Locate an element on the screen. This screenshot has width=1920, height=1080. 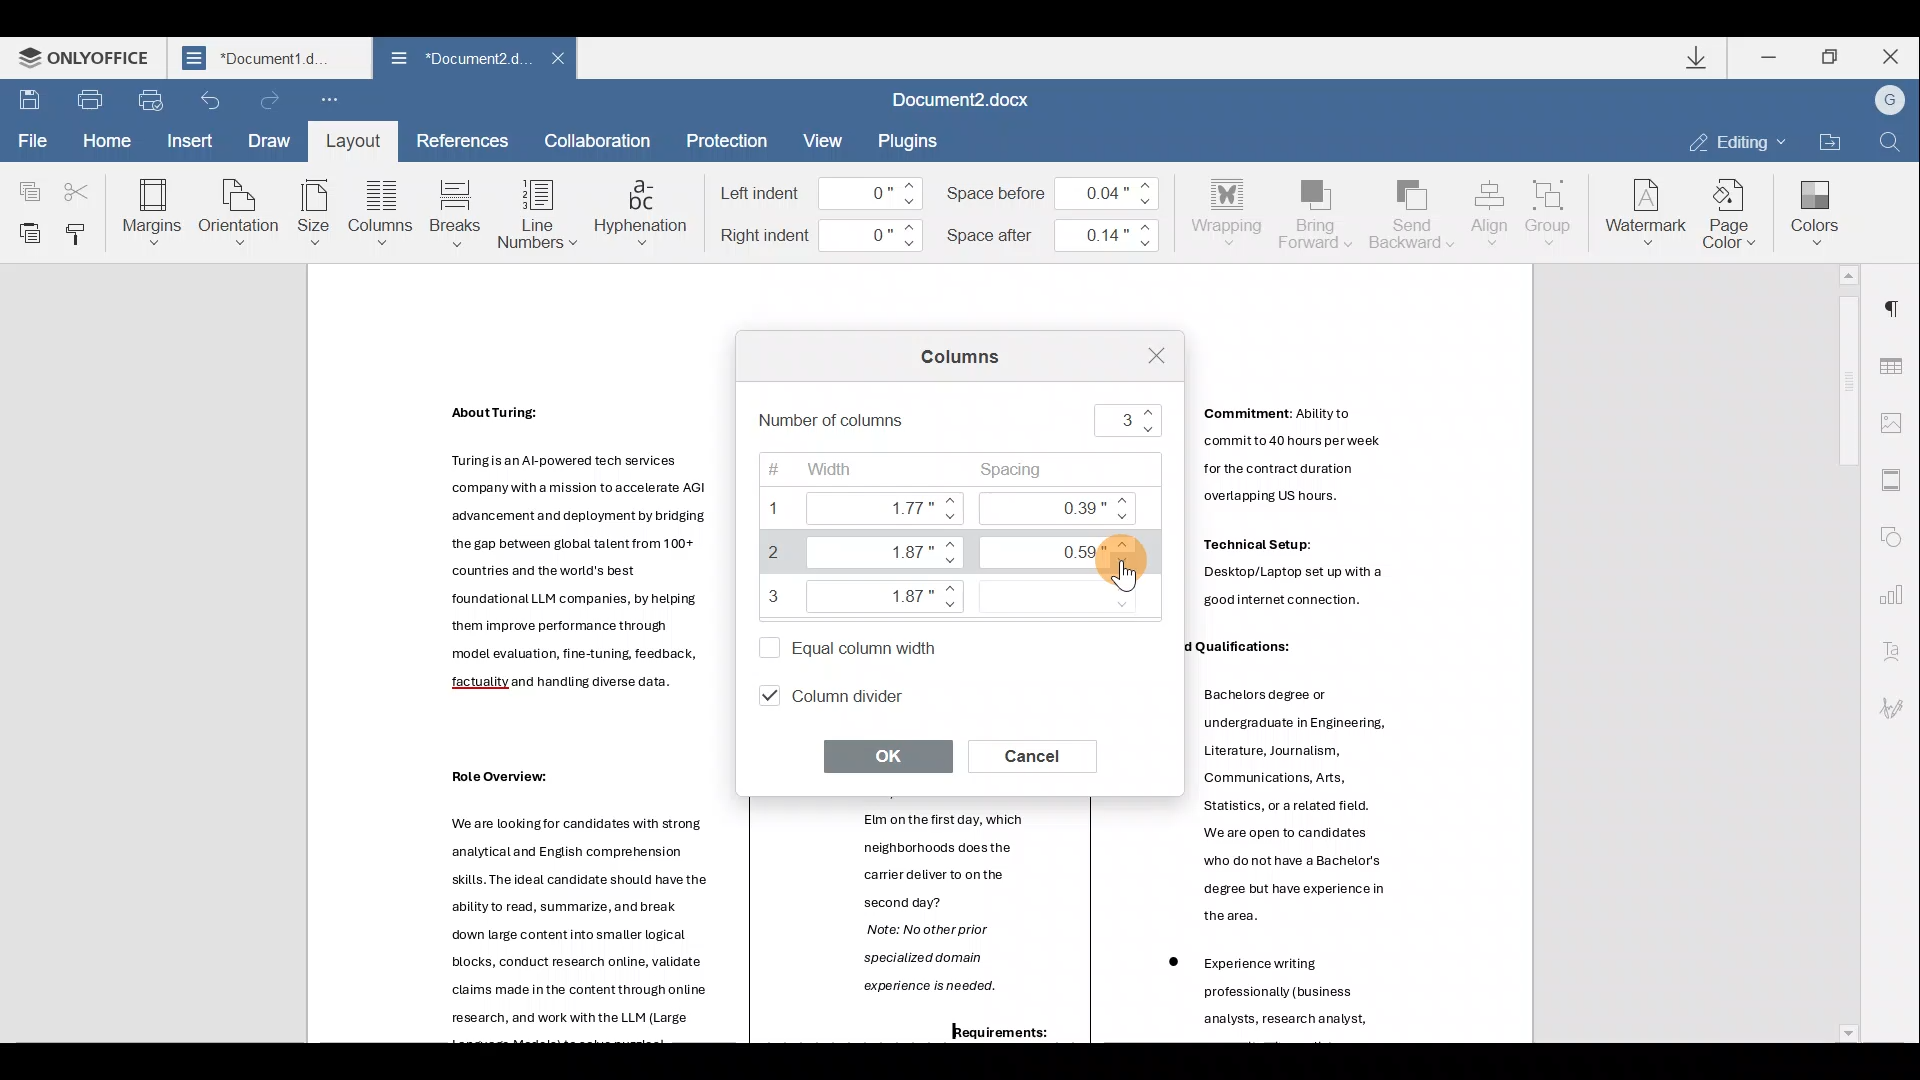
Elm onthe first day, which
neighborhoods does the
carrier deliver to onthe
second day?
Note: No other prior
specialized domain
experience is needed.

| —— is located at coordinates (934, 924).